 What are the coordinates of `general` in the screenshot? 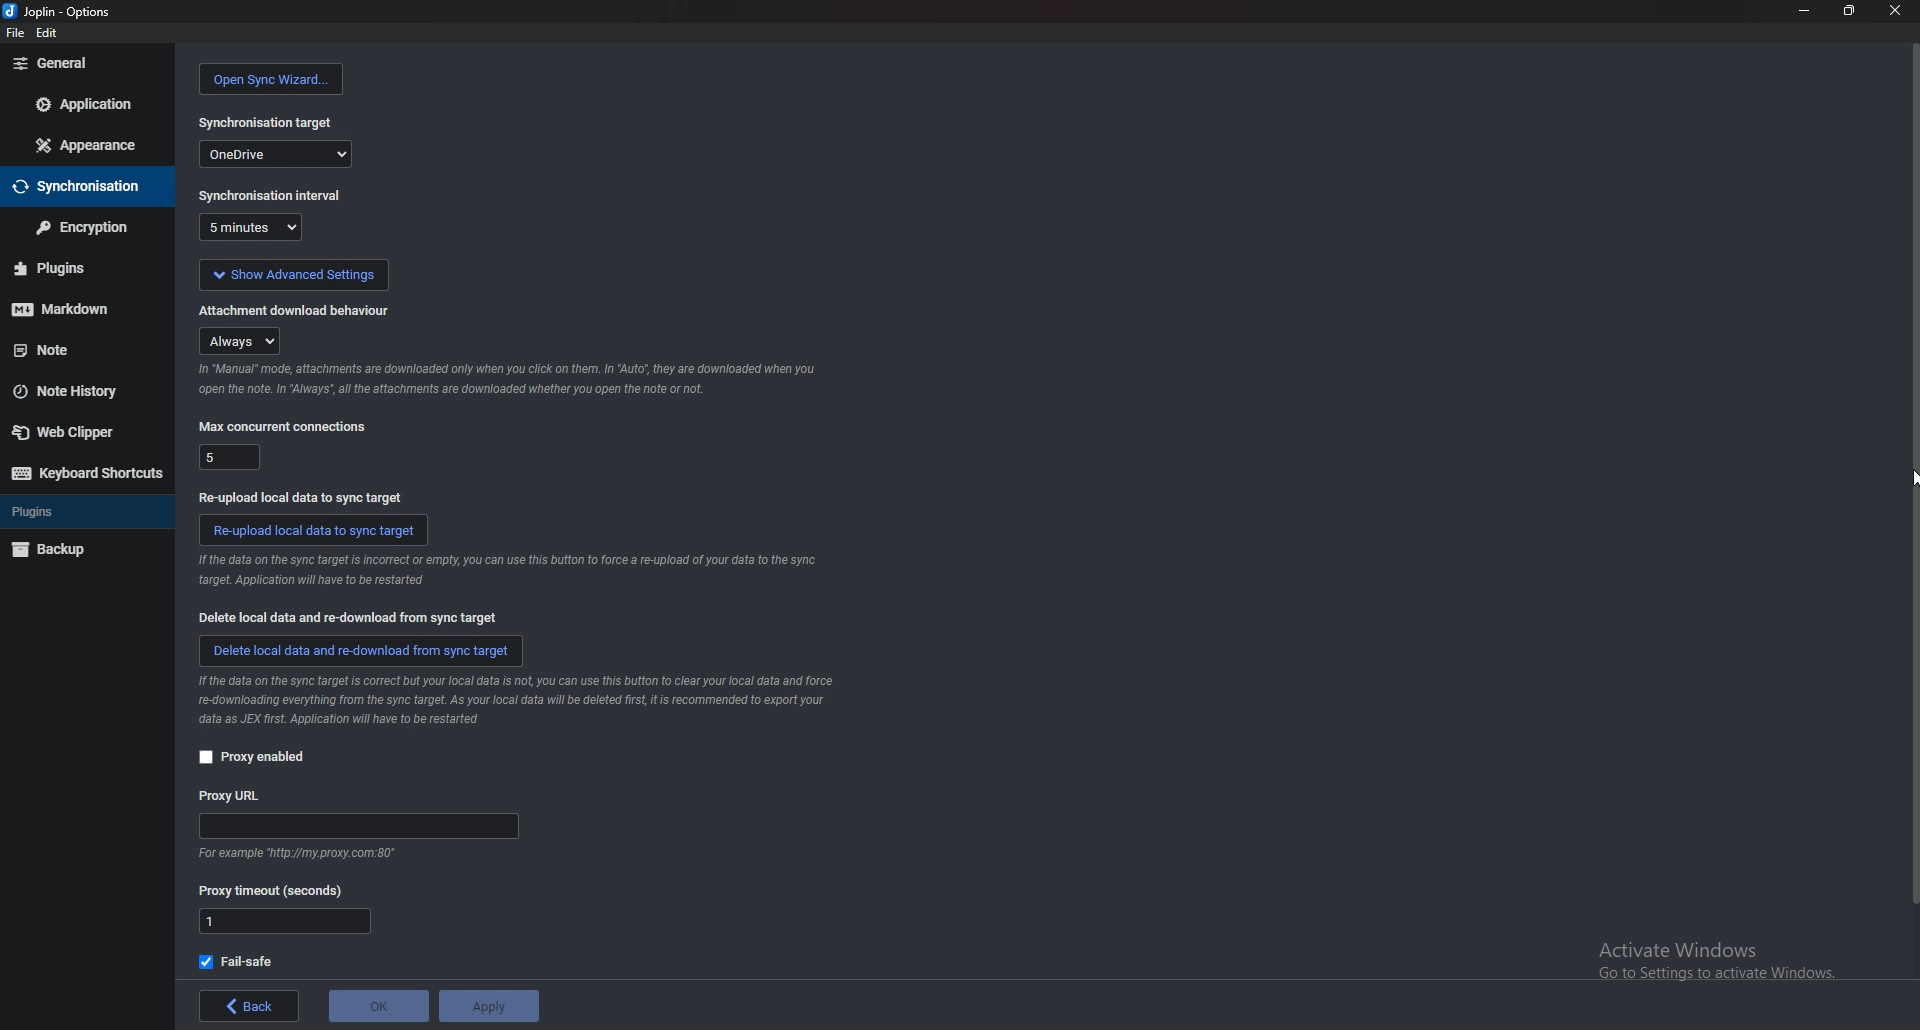 It's located at (88, 63).